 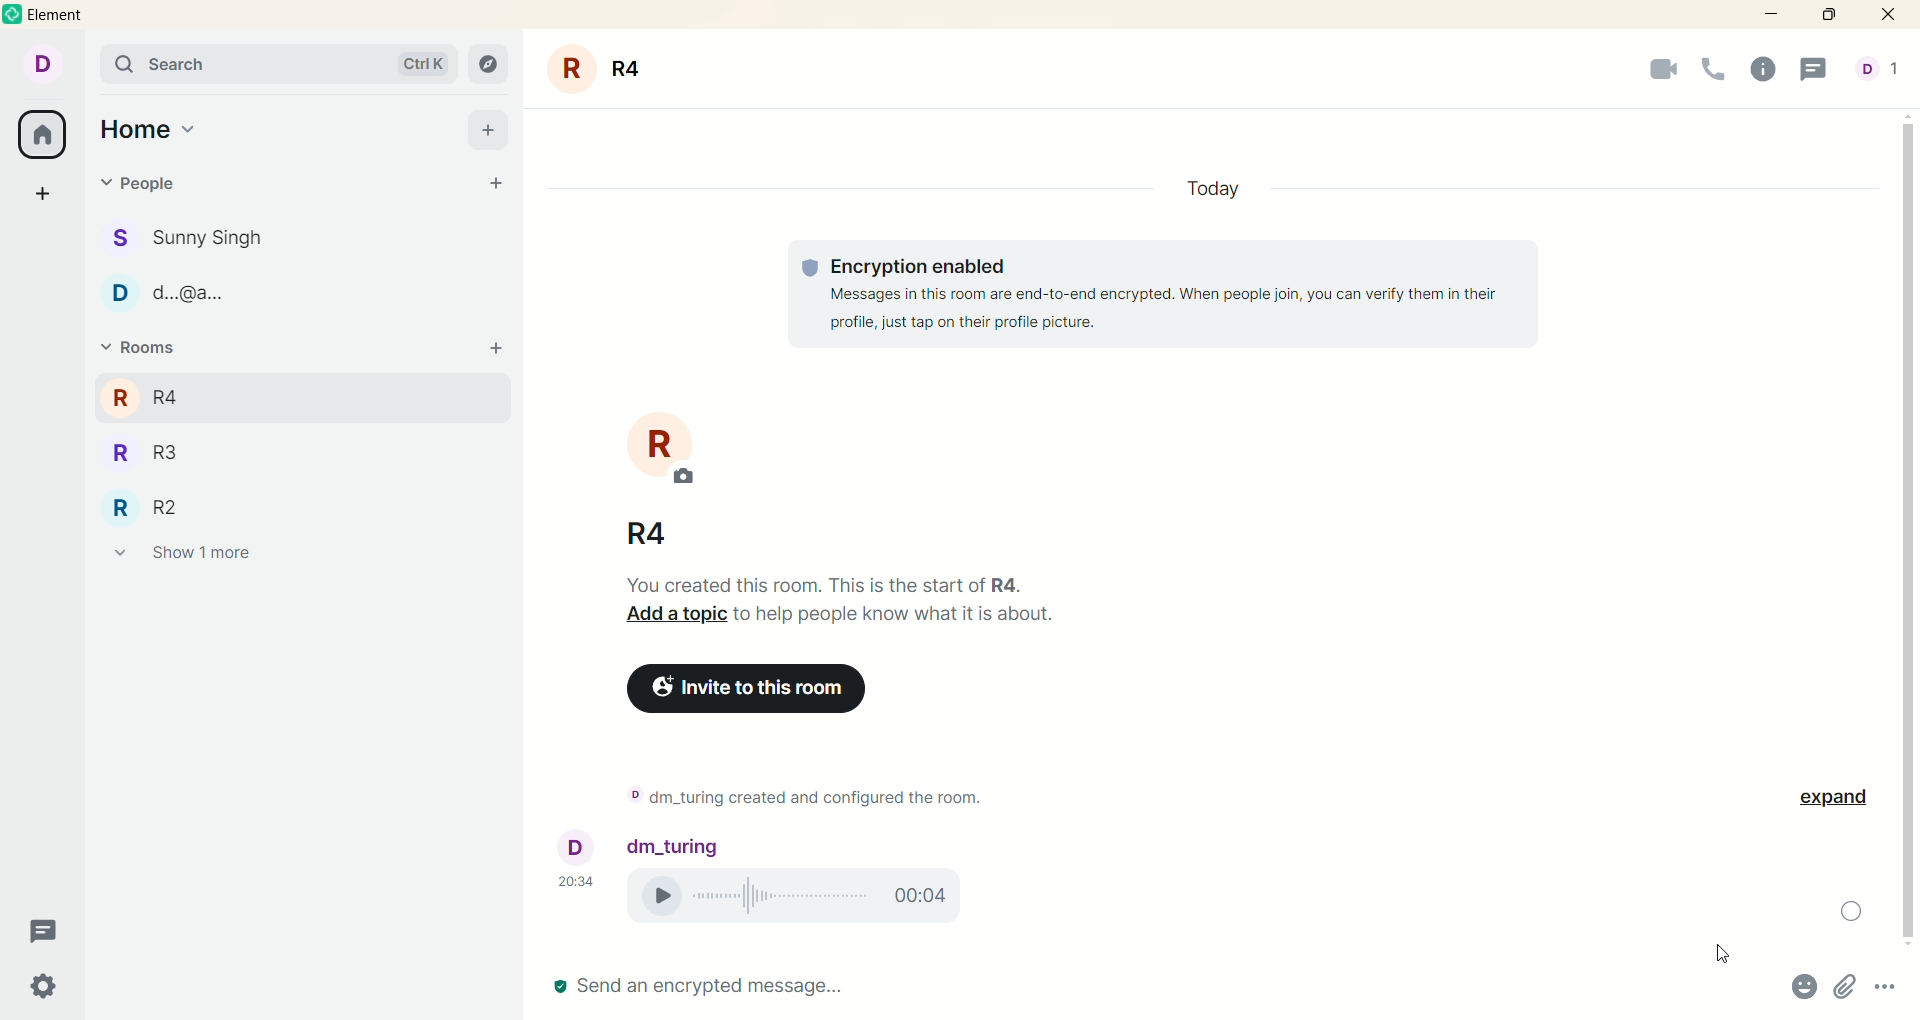 I want to click on maximize, so click(x=1835, y=16).